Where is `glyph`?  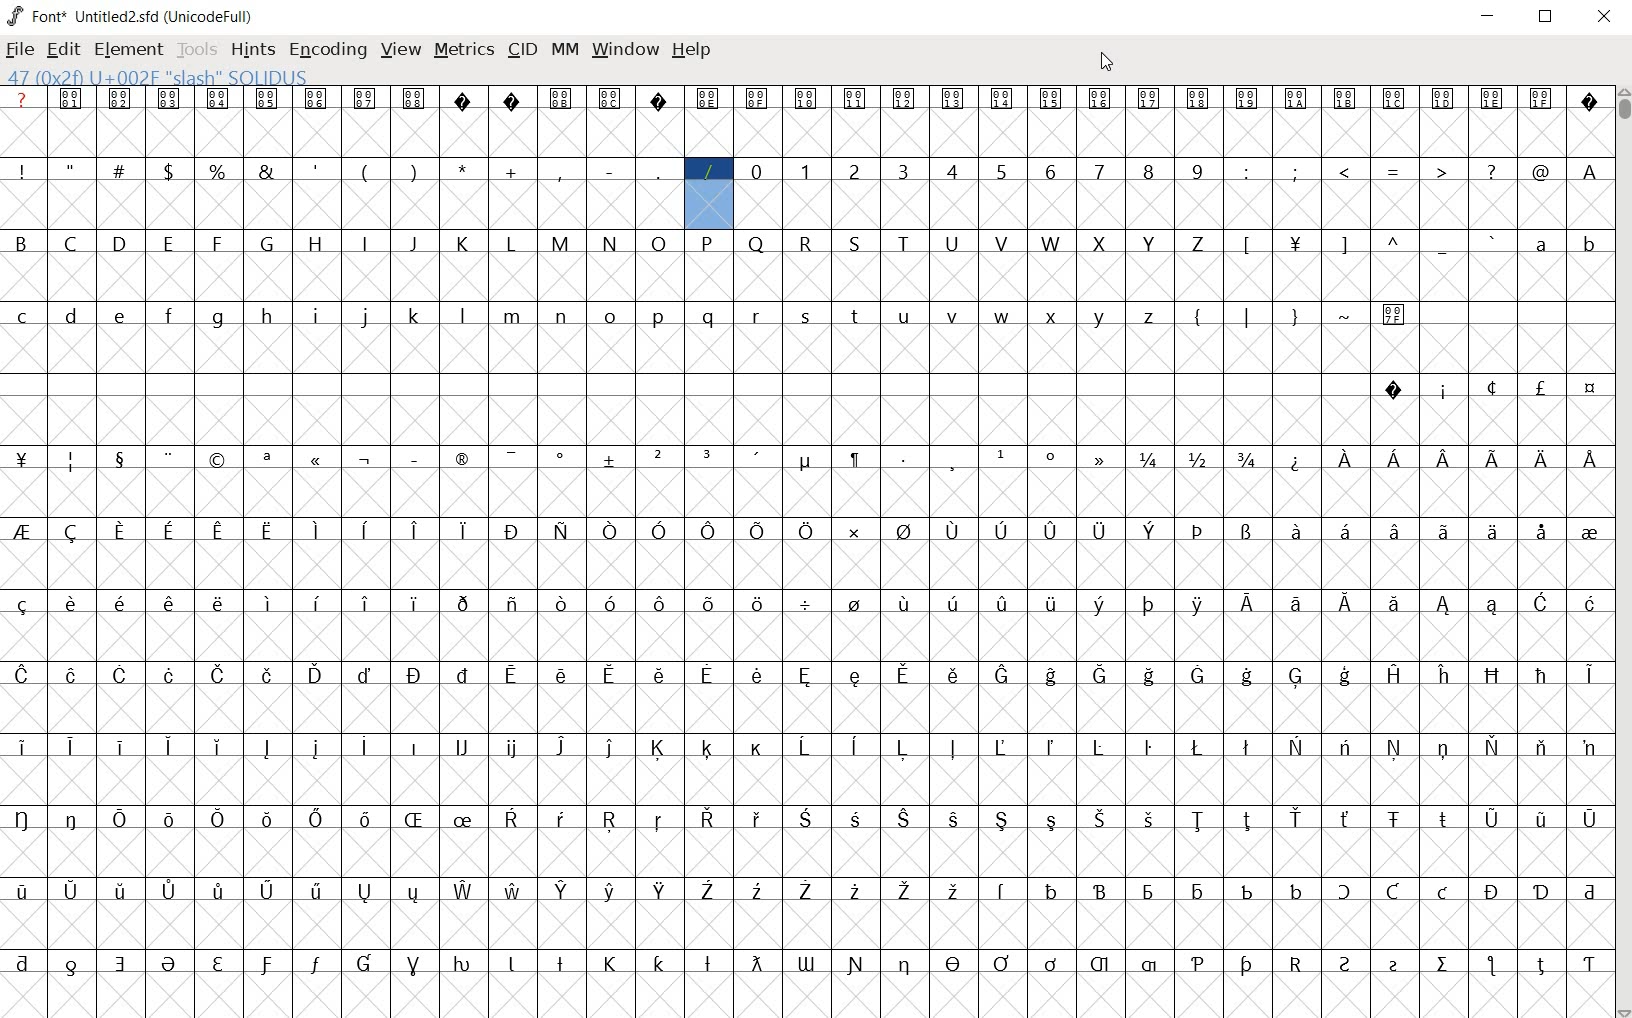
glyph is located at coordinates (170, 459).